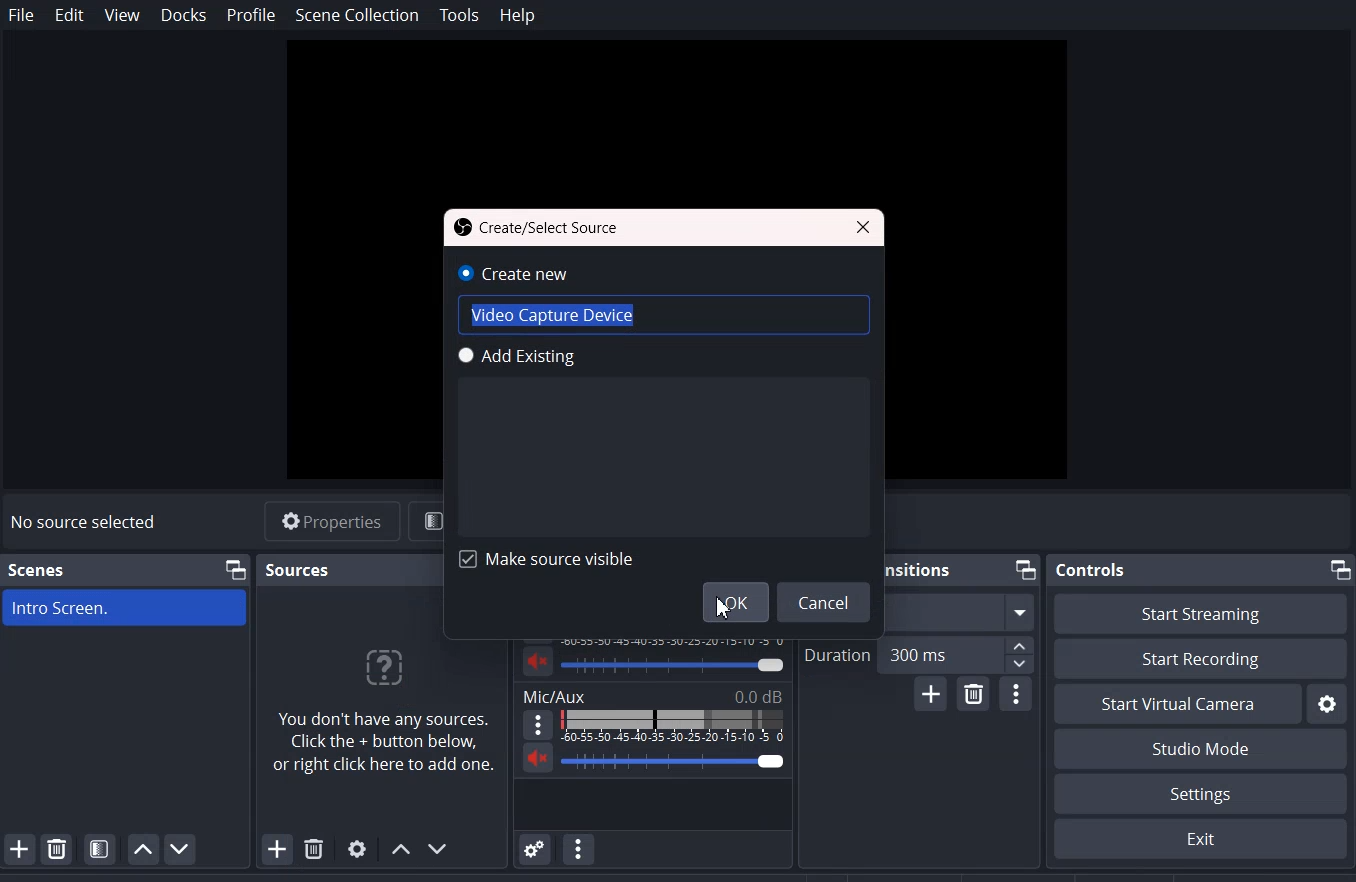 This screenshot has width=1356, height=882. What do you see at coordinates (1177, 704) in the screenshot?
I see `Start Virtual camera` at bounding box center [1177, 704].